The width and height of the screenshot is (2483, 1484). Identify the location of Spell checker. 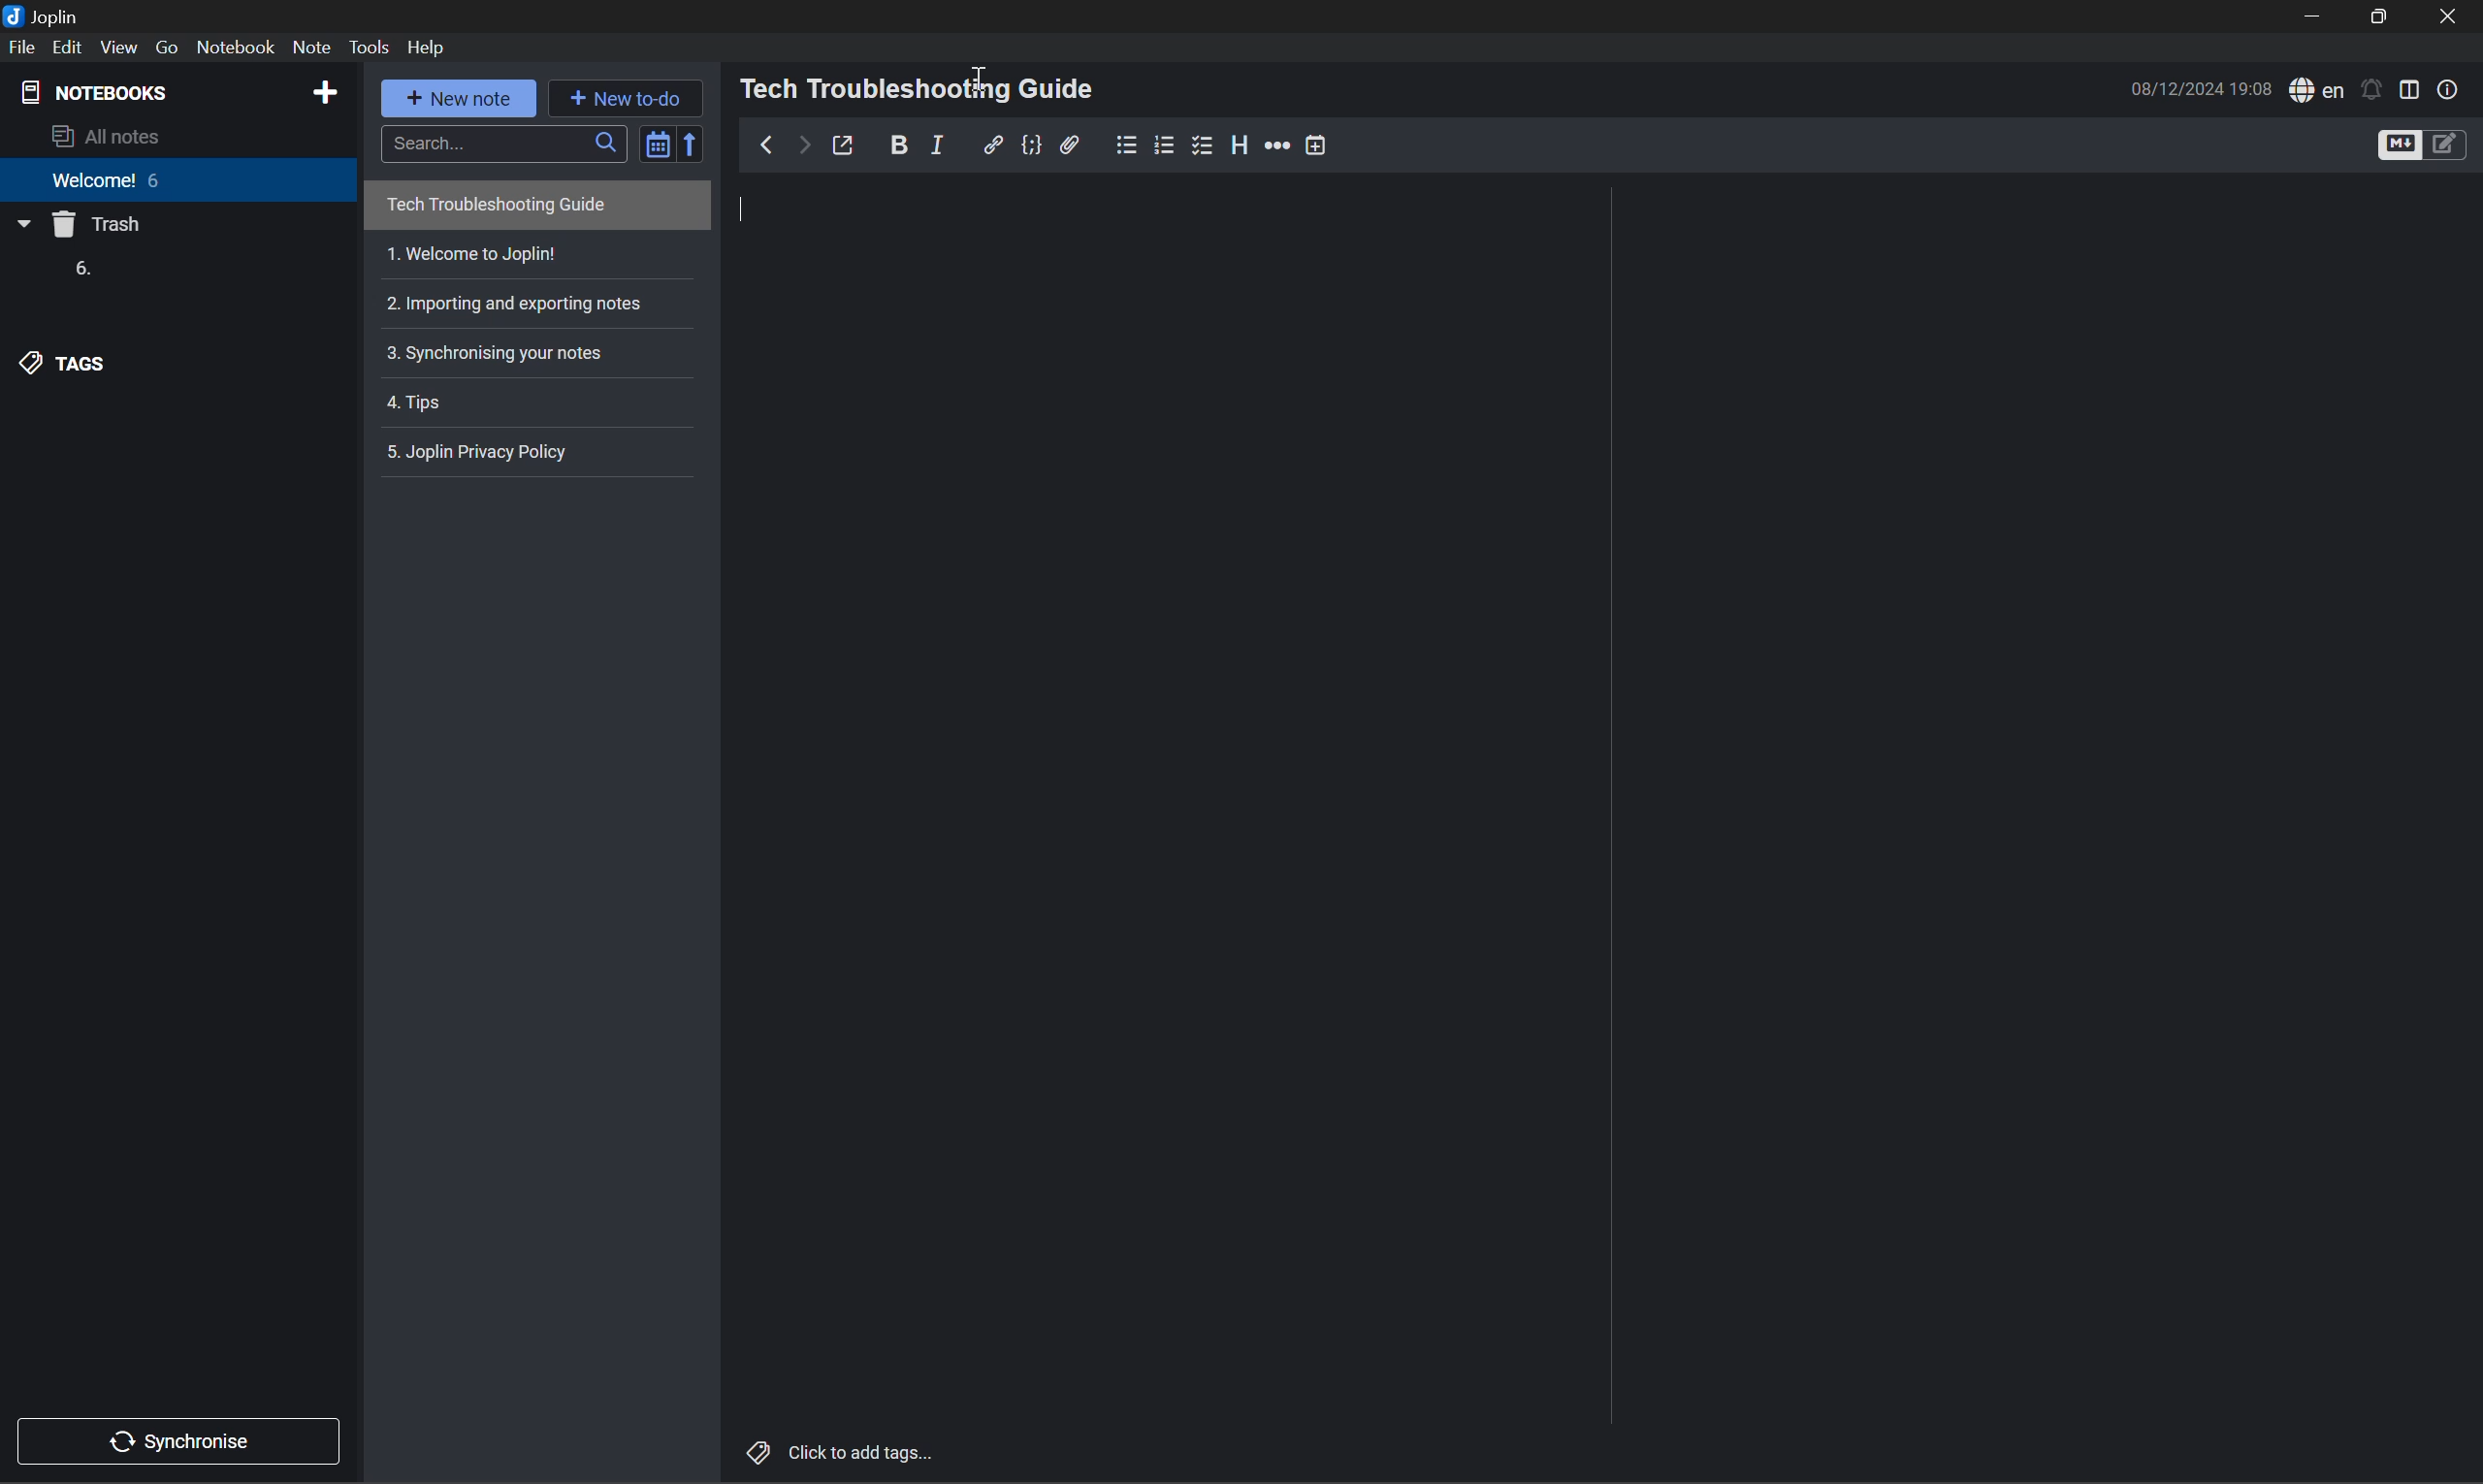
(2314, 90).